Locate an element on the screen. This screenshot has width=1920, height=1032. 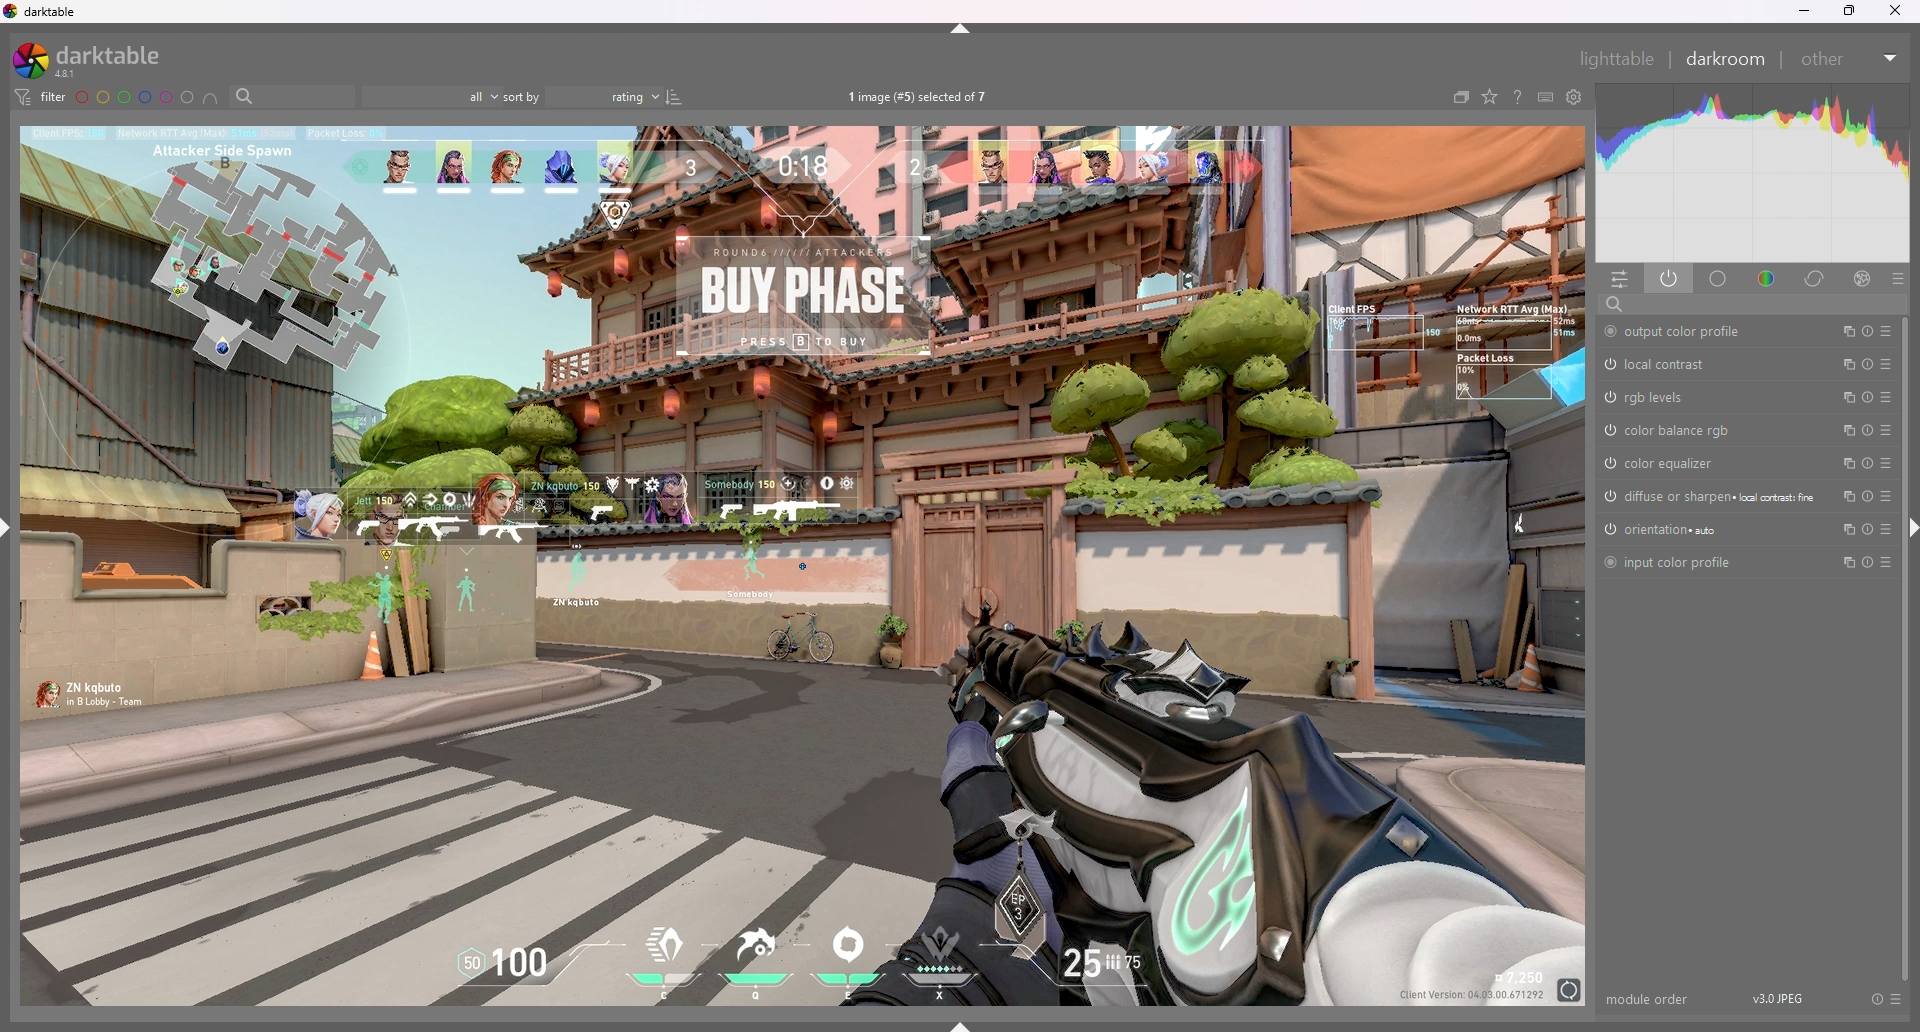
reset is located at coordinates (1868, 562).